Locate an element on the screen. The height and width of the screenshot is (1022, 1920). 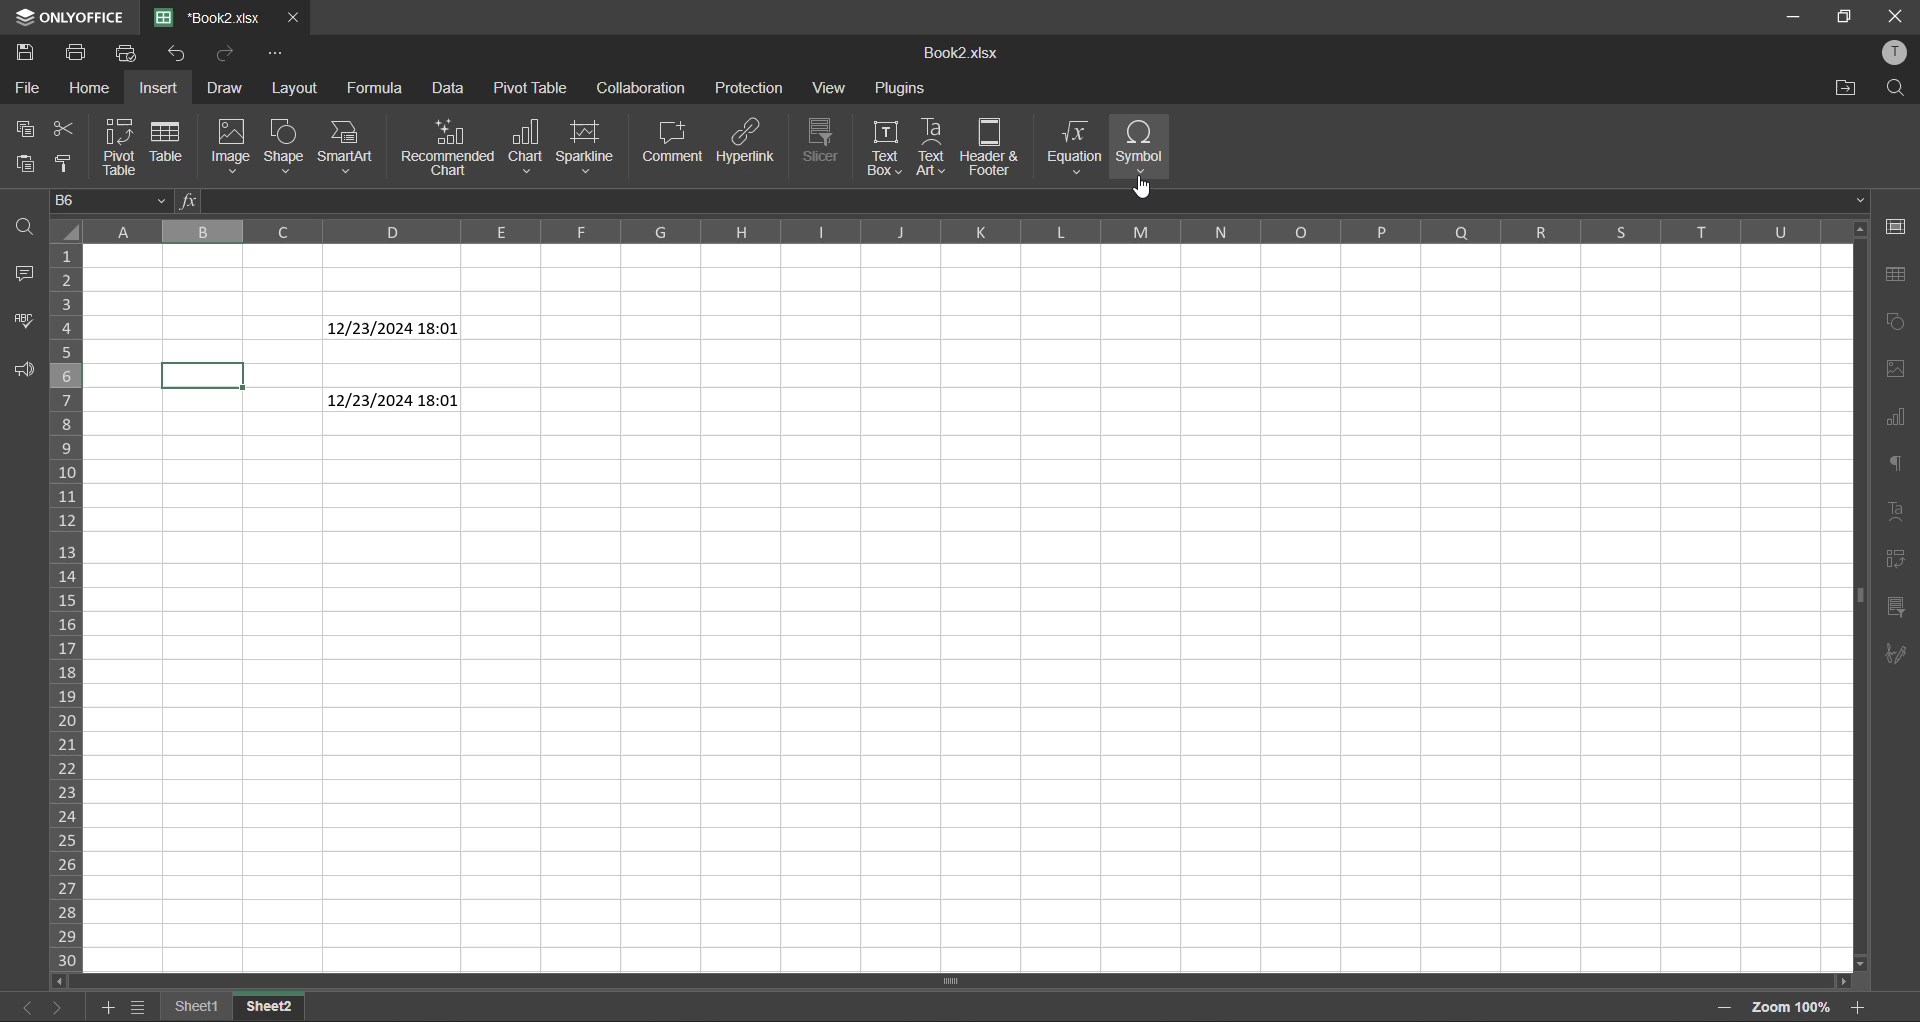
column names in alphabets is located at coordinates (959, 233).